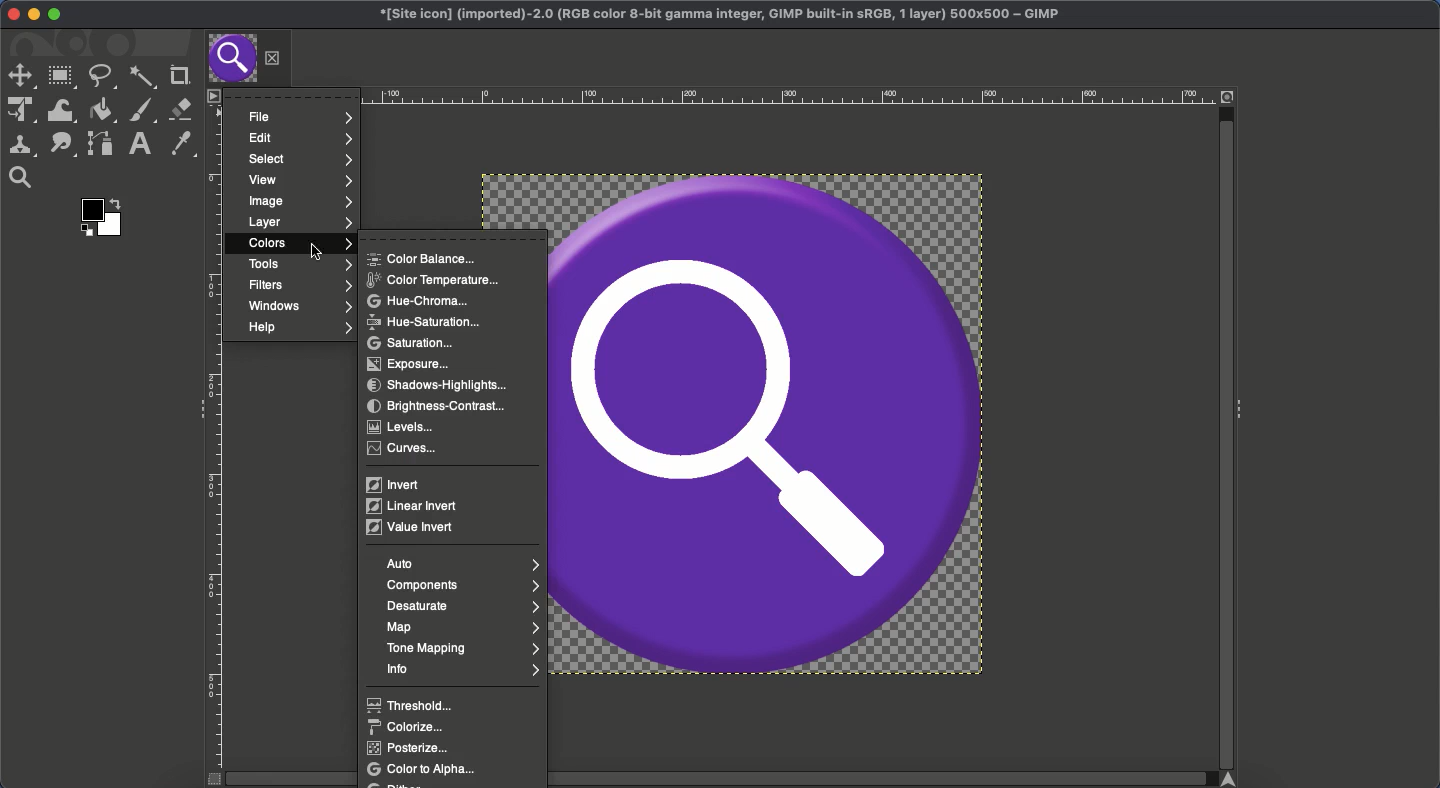 The image size is (1440, 788). What do you see at coordinates (302, 118) in the screenshot?
I see `File` at bounding box center [302, 118].